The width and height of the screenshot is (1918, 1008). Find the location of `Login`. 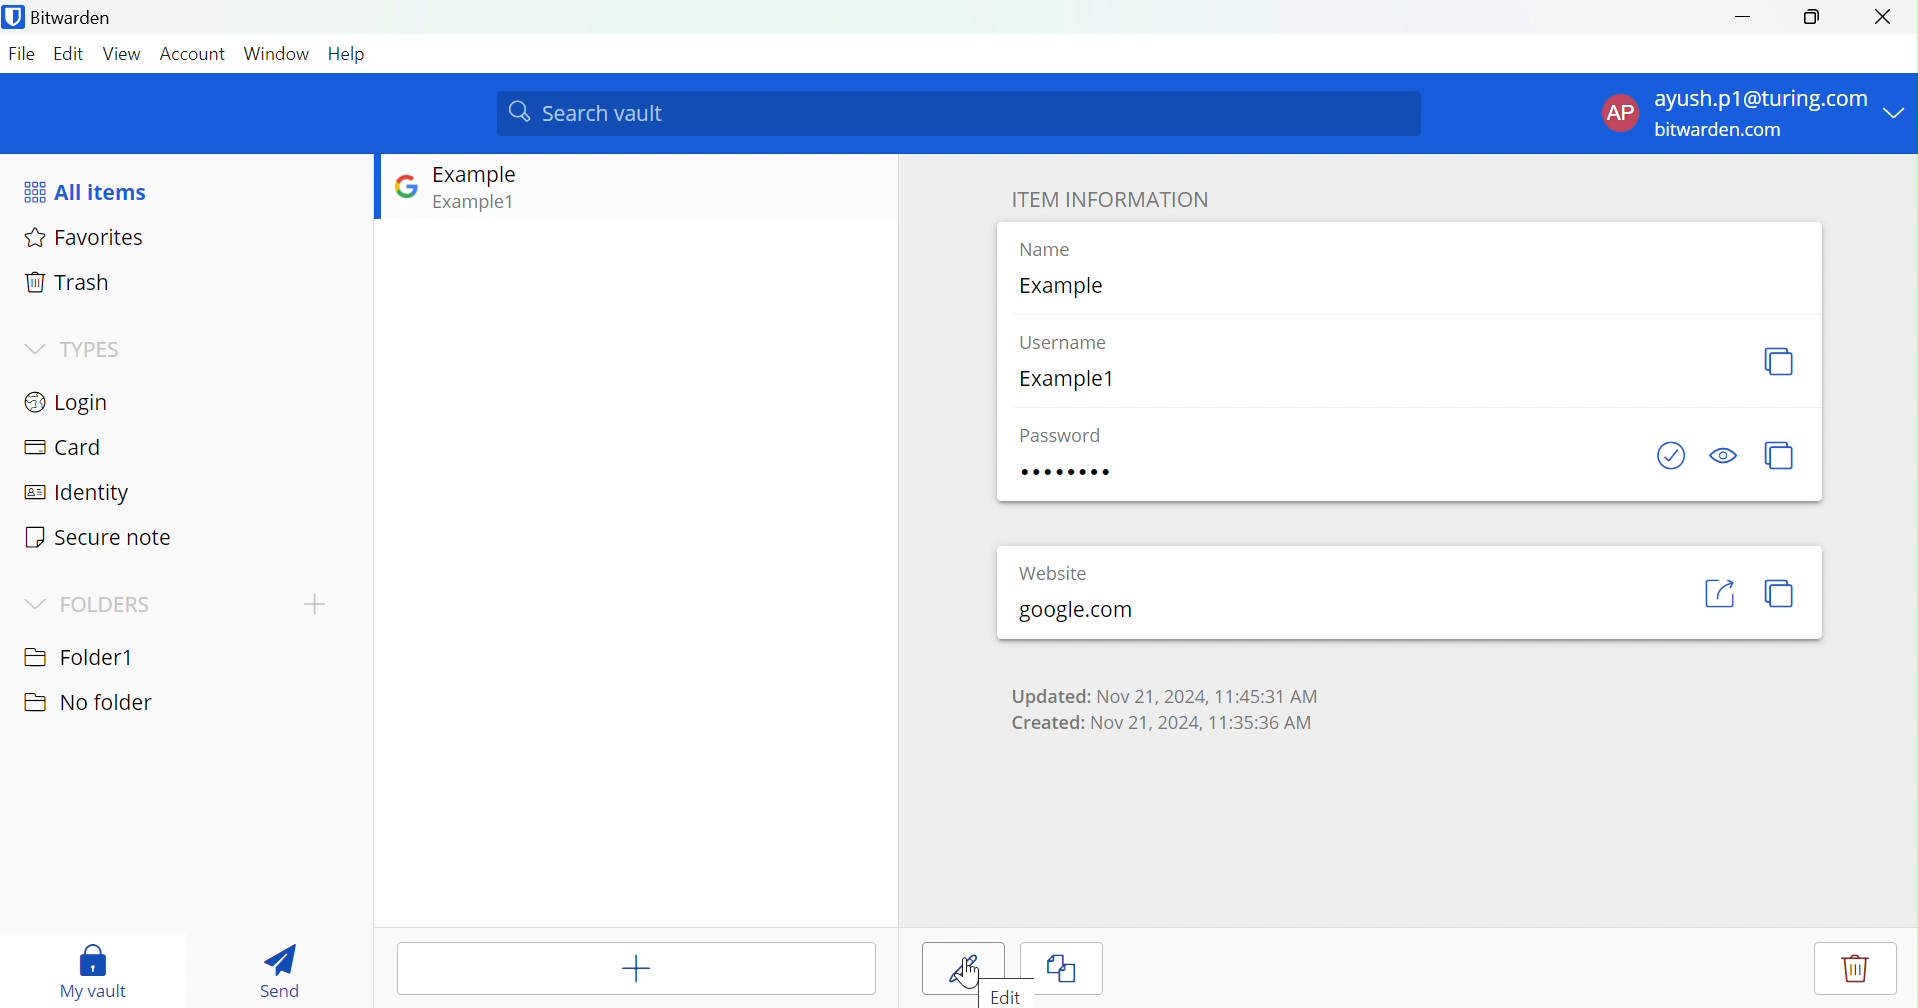

Login is located at coordinates (71, 401).